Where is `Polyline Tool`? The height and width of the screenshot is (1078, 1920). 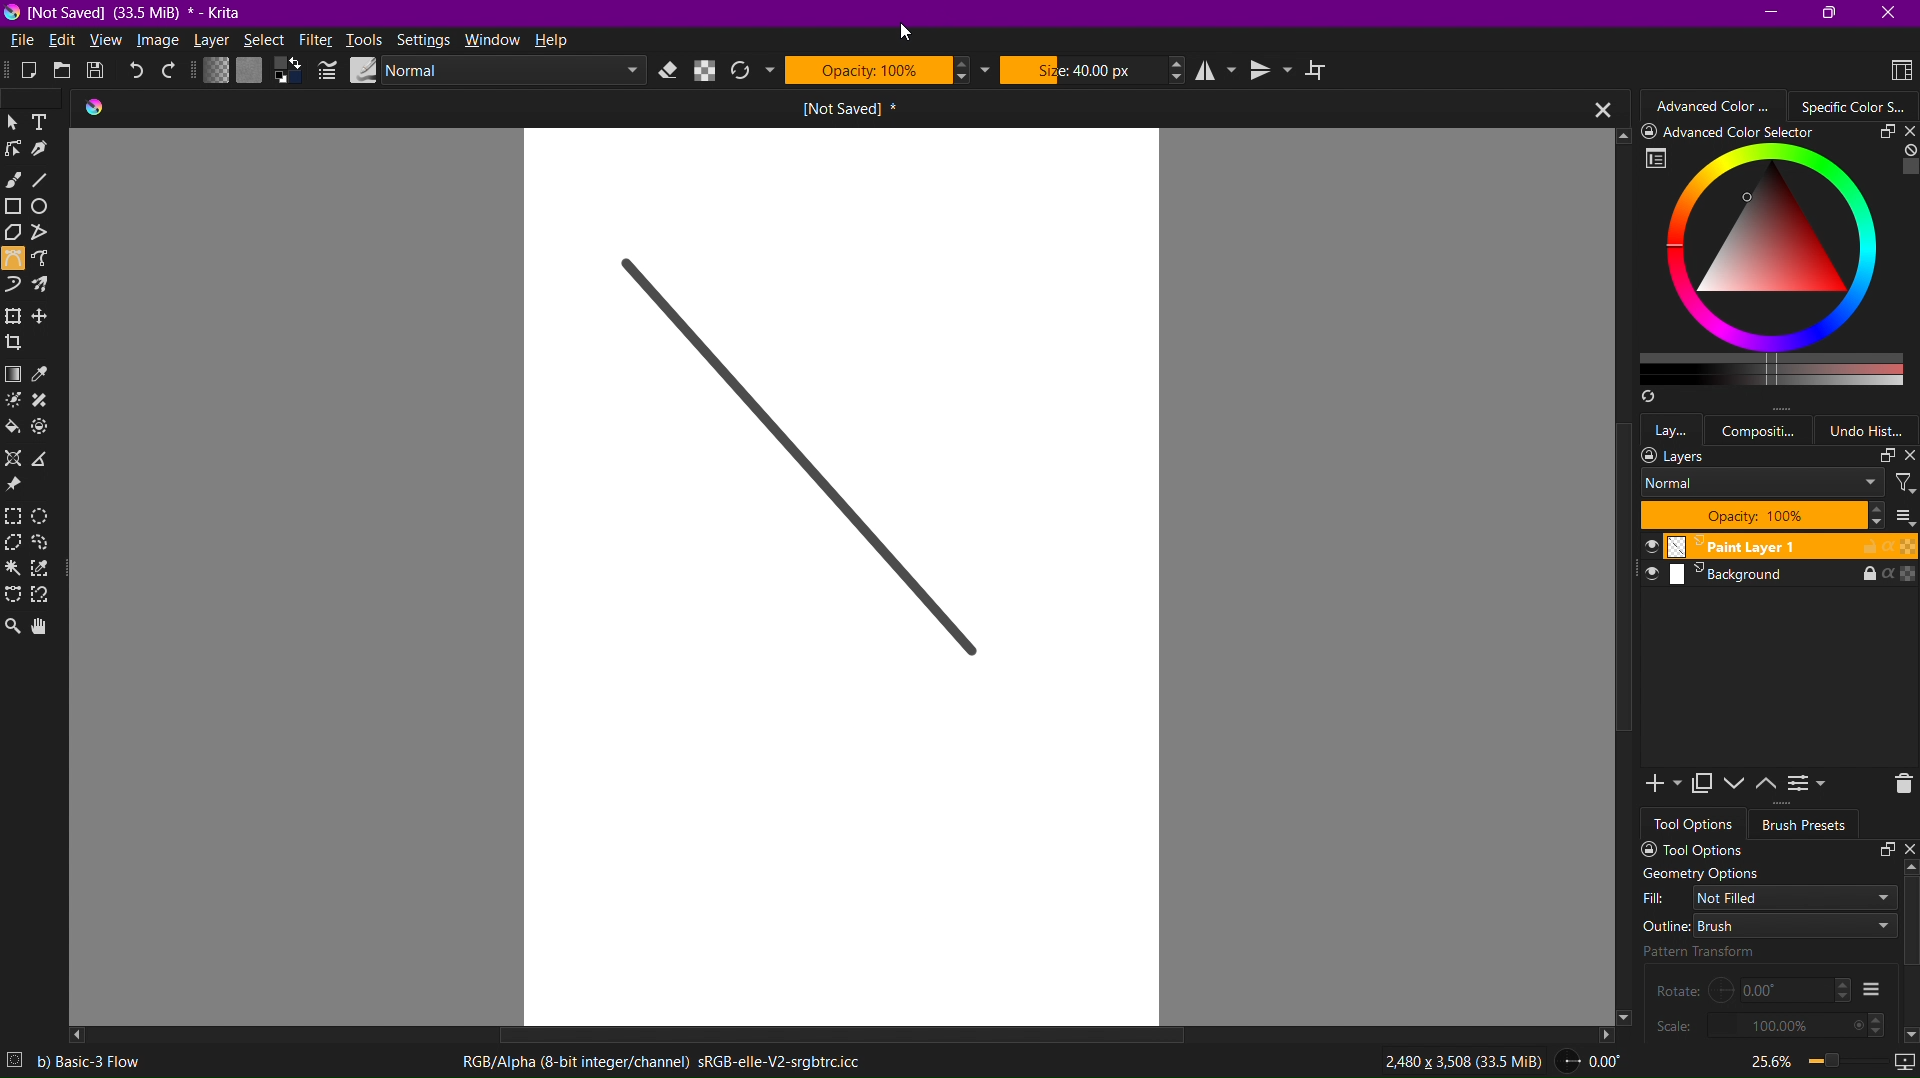 Polyline Tool is located at coordinates (49, 235).